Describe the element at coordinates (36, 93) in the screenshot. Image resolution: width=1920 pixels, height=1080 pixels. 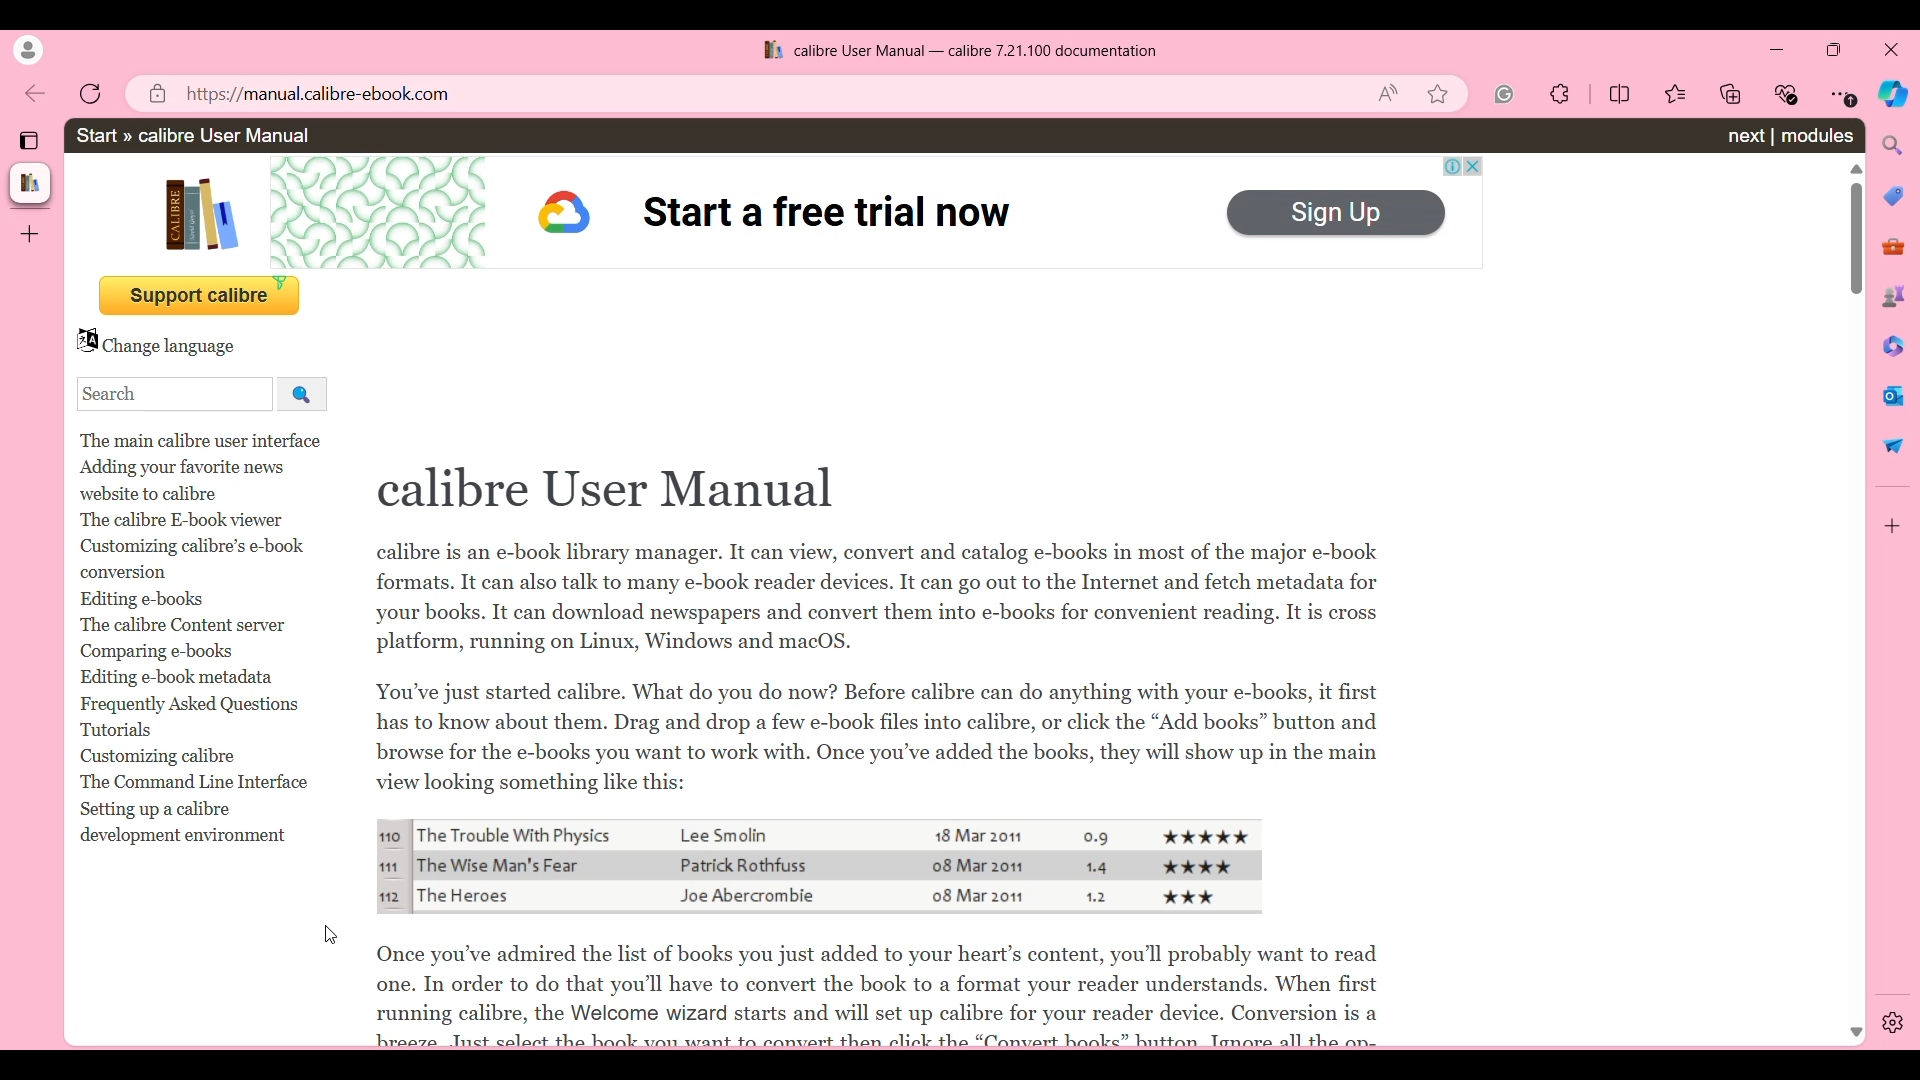
I see `Go back` at that location.